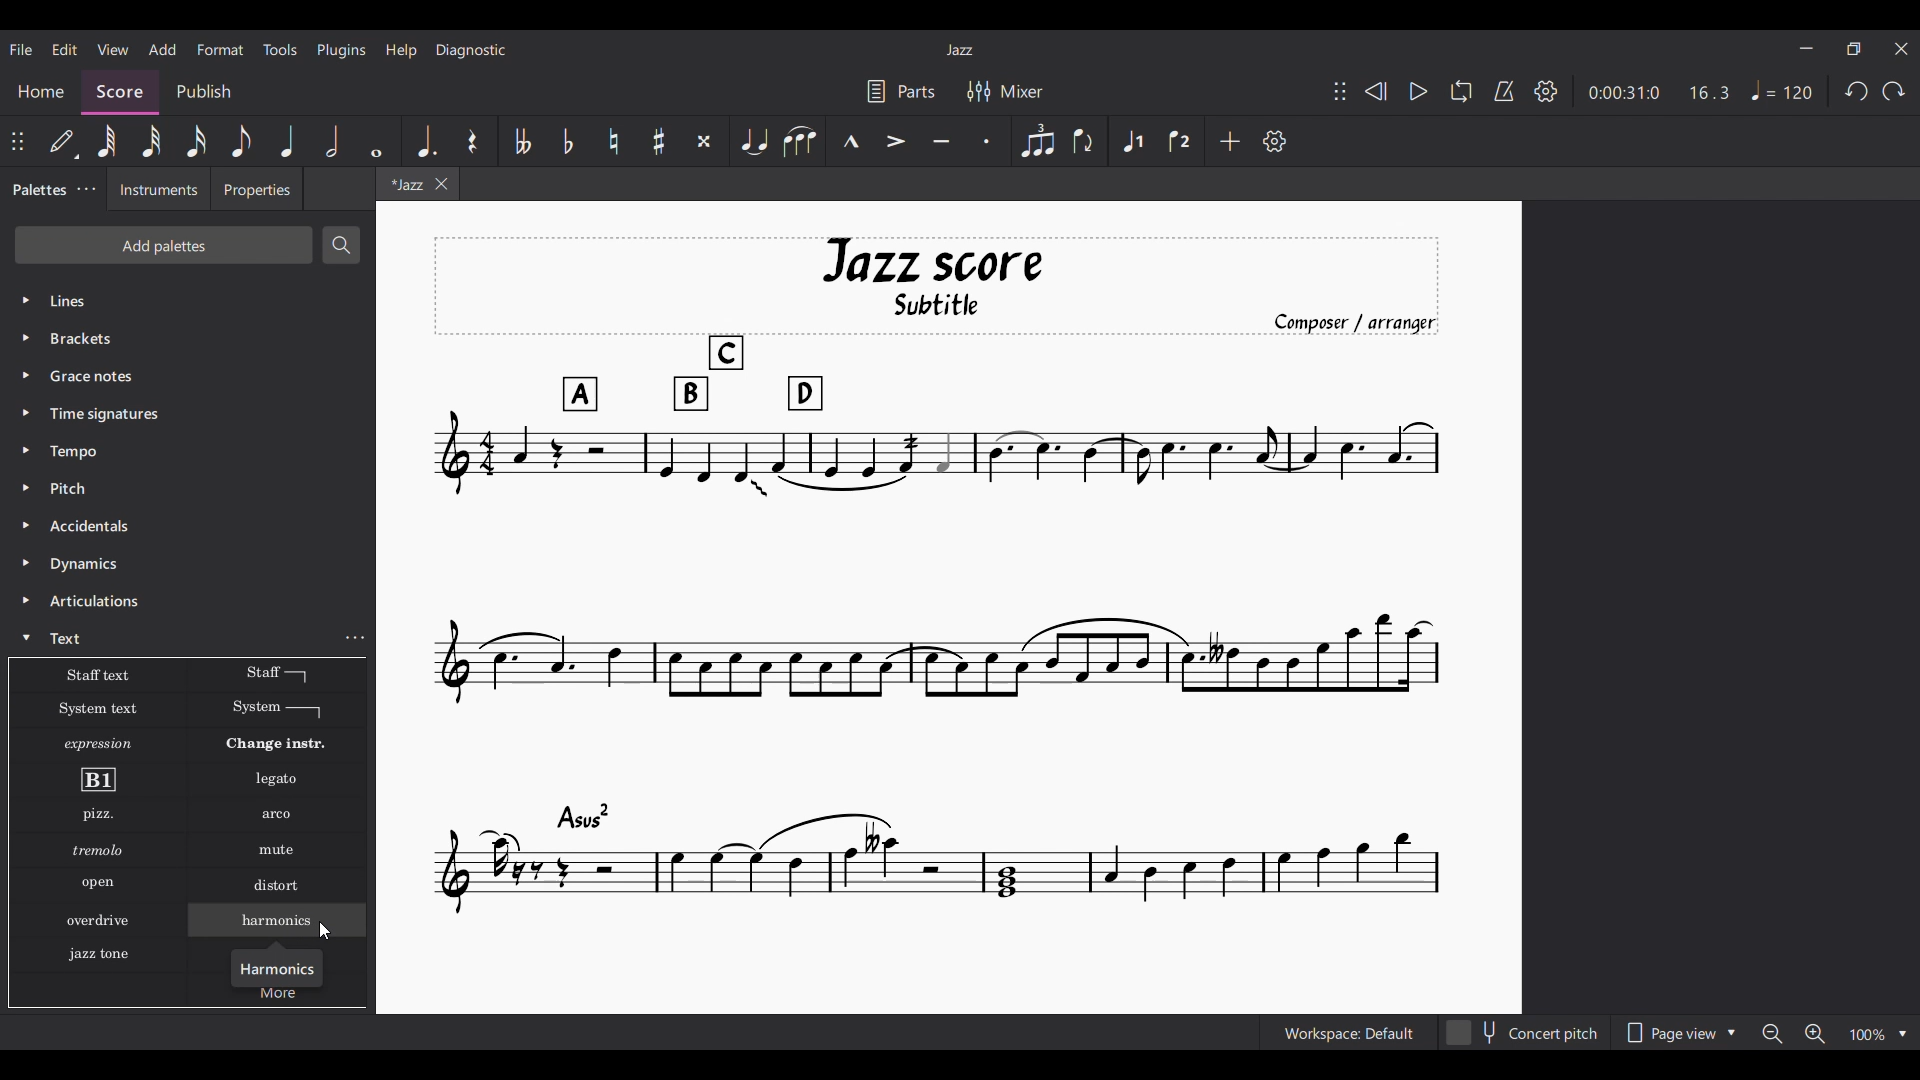 Image resolution: width=1920 pixels, height=1080 pixels. What do you see at coordinates (568, 141) in the screenshot?
I see `Toggle flat` at bounding box center [568, 141].